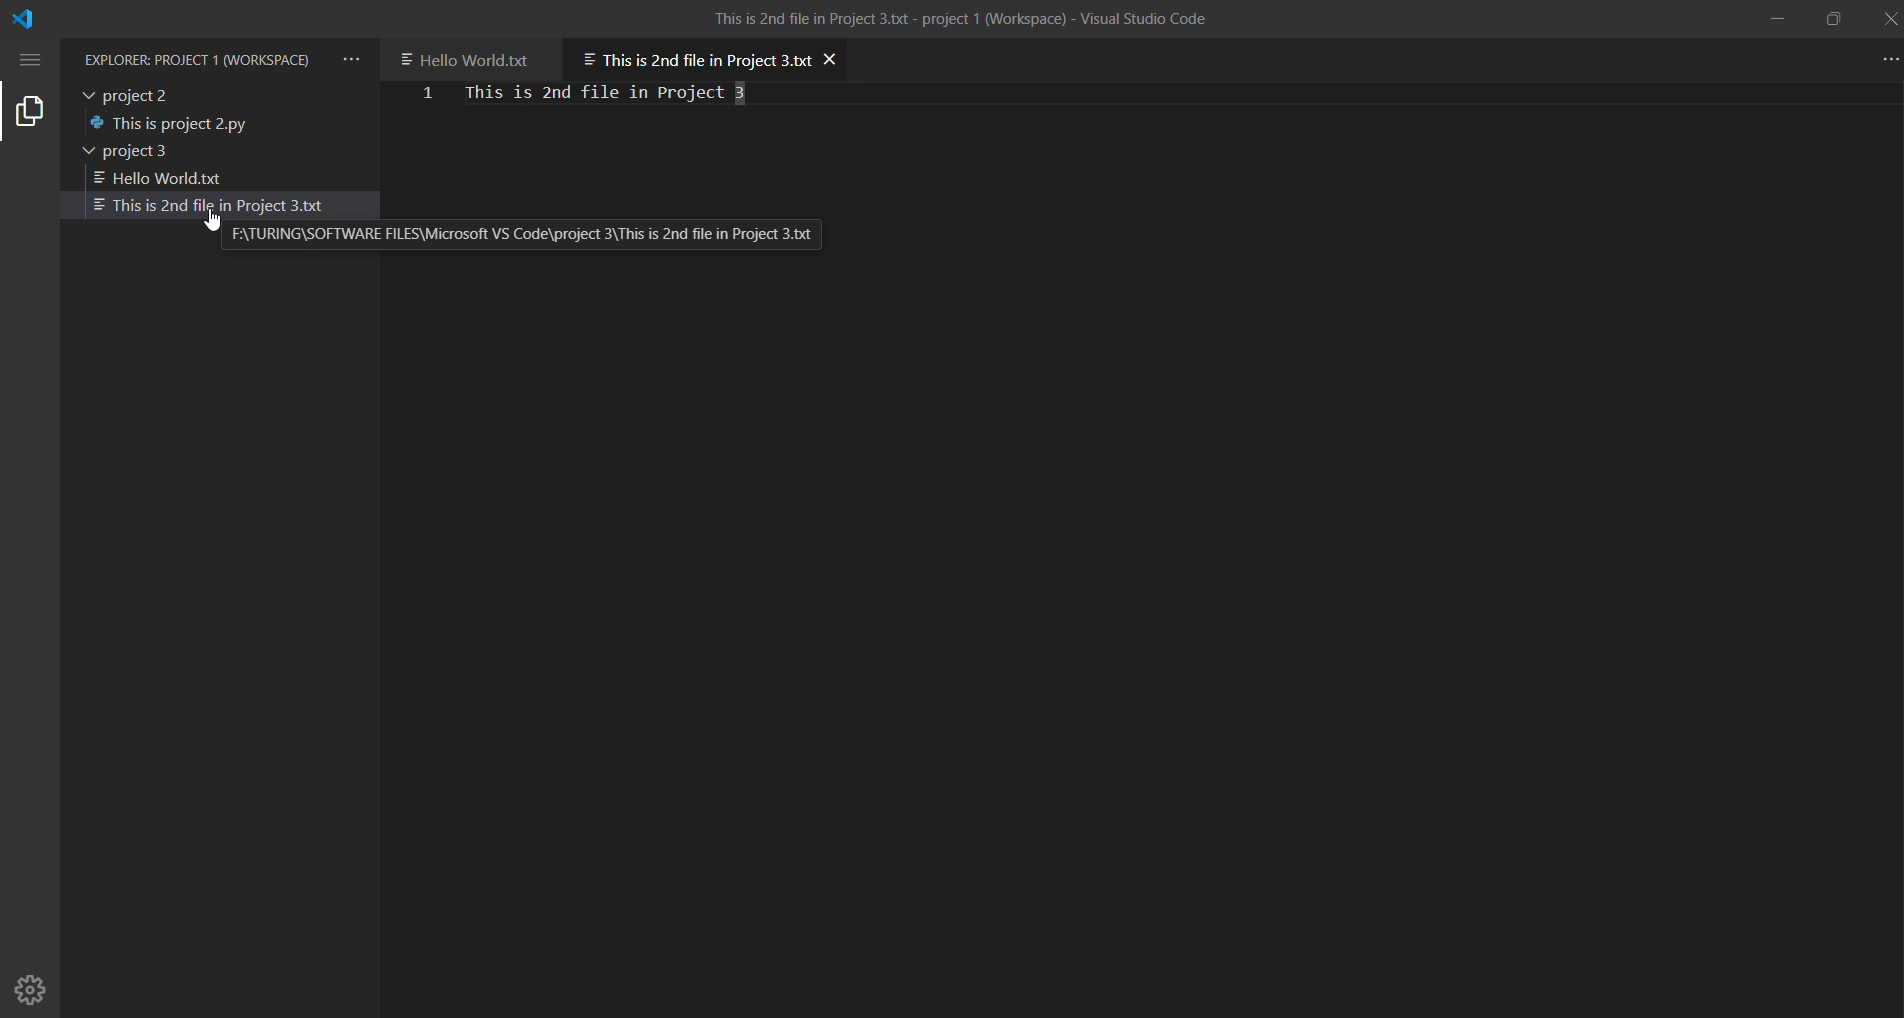 The height and width of the screenshot is (1018, 1904). What do you see at coordinates (33, 982) in the screenshot?
I see `Manage` at bounding box center [33, 982].